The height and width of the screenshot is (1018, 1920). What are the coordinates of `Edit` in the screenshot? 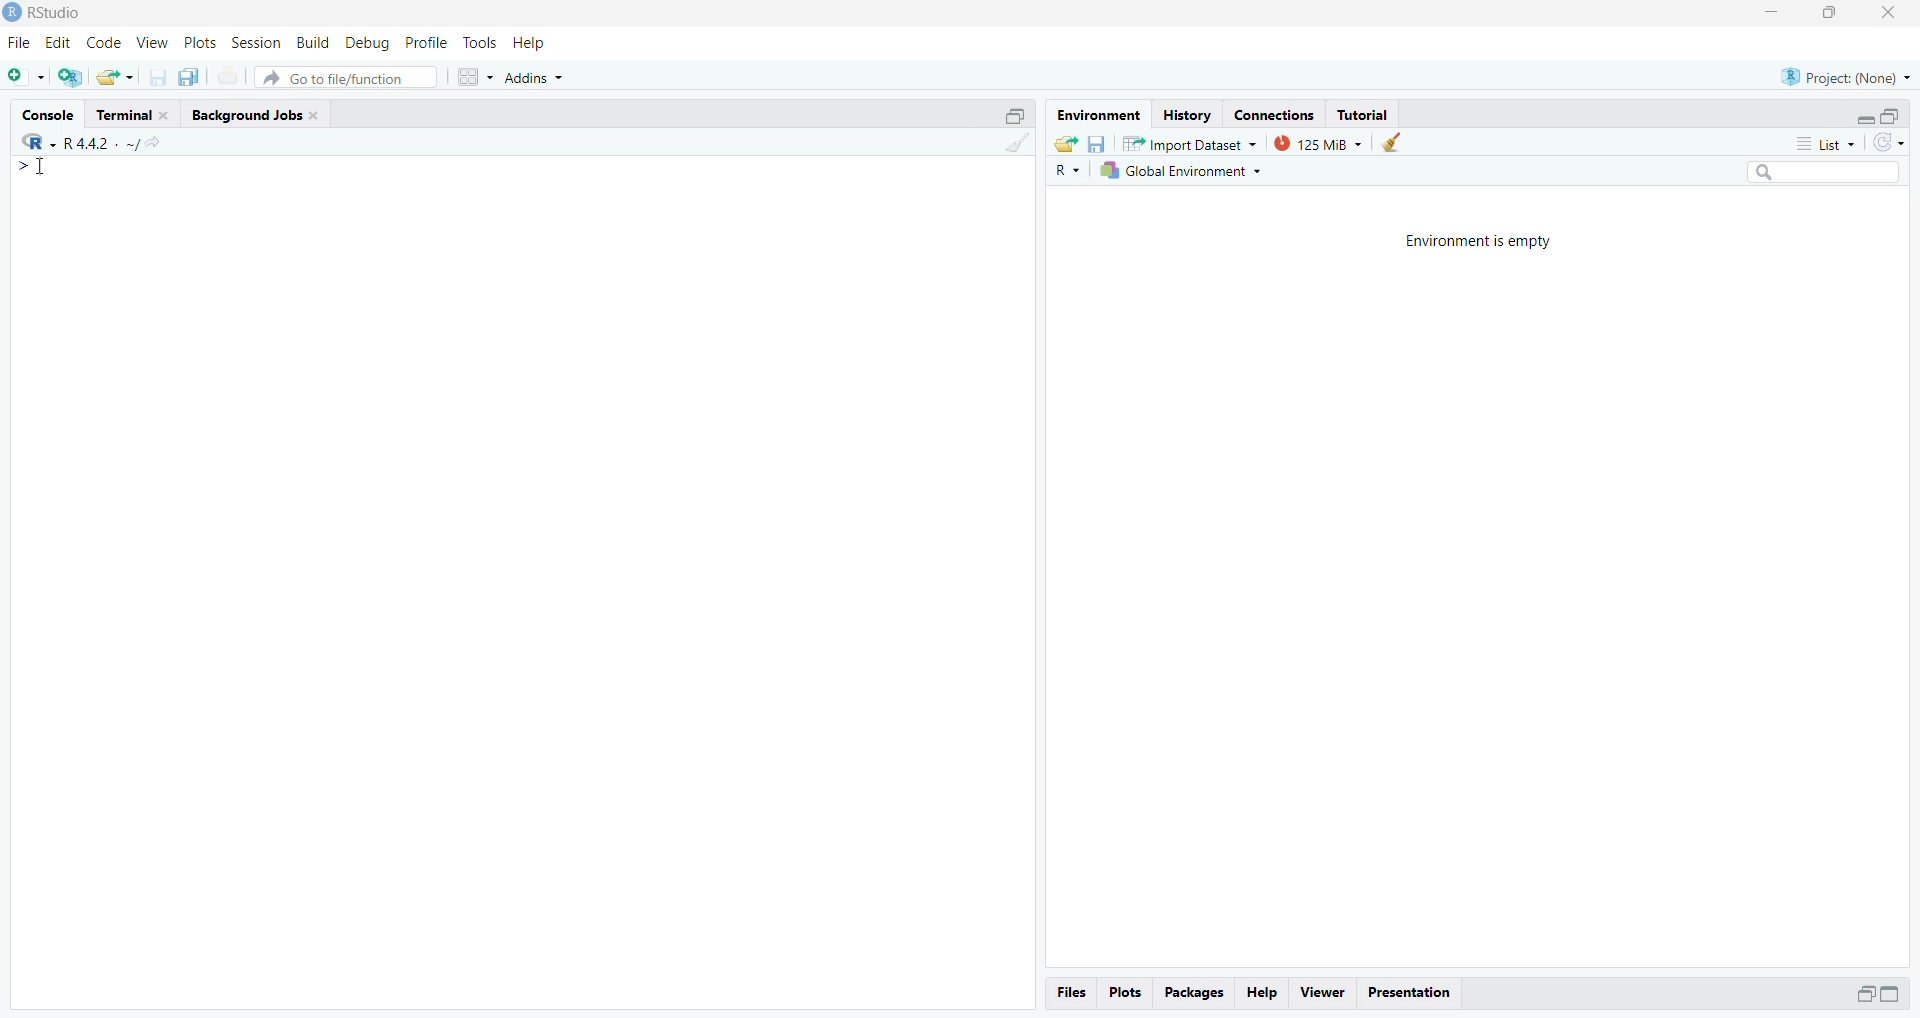 It's located at (60, 43).